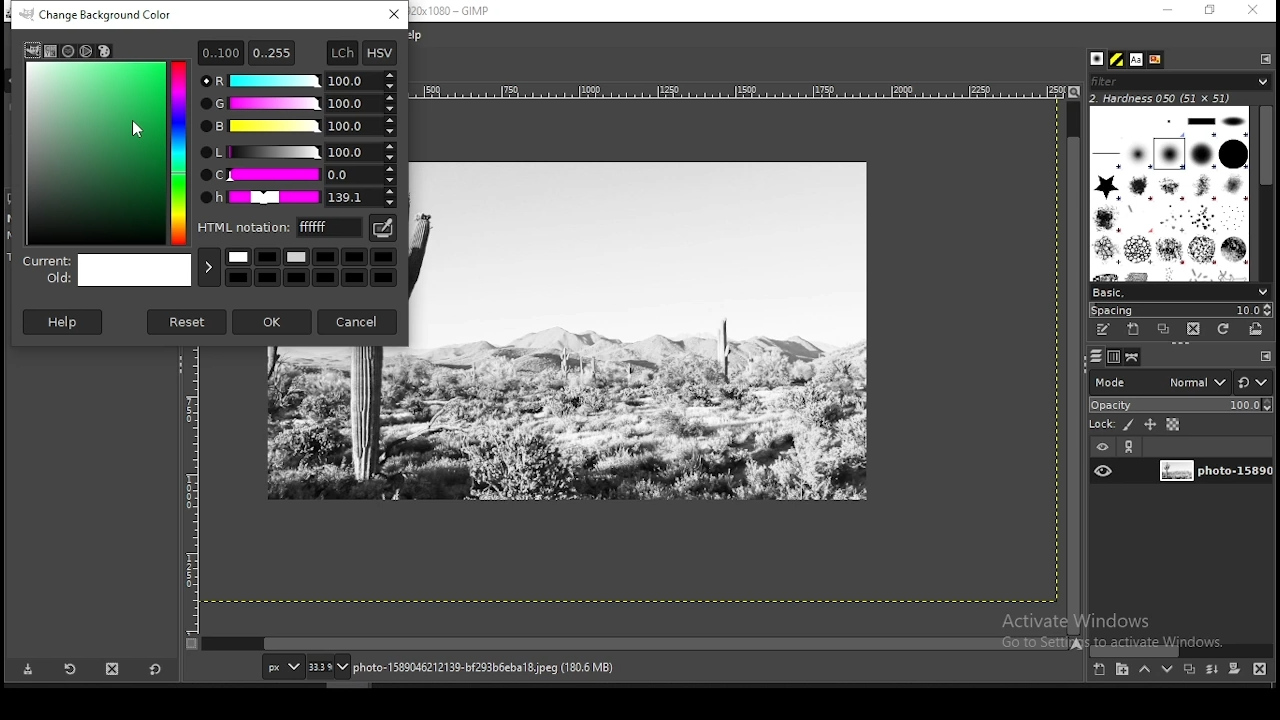 Image resolution: width=1280 pixels, height=720 pixels. I want to click on help, so click(65, 321).